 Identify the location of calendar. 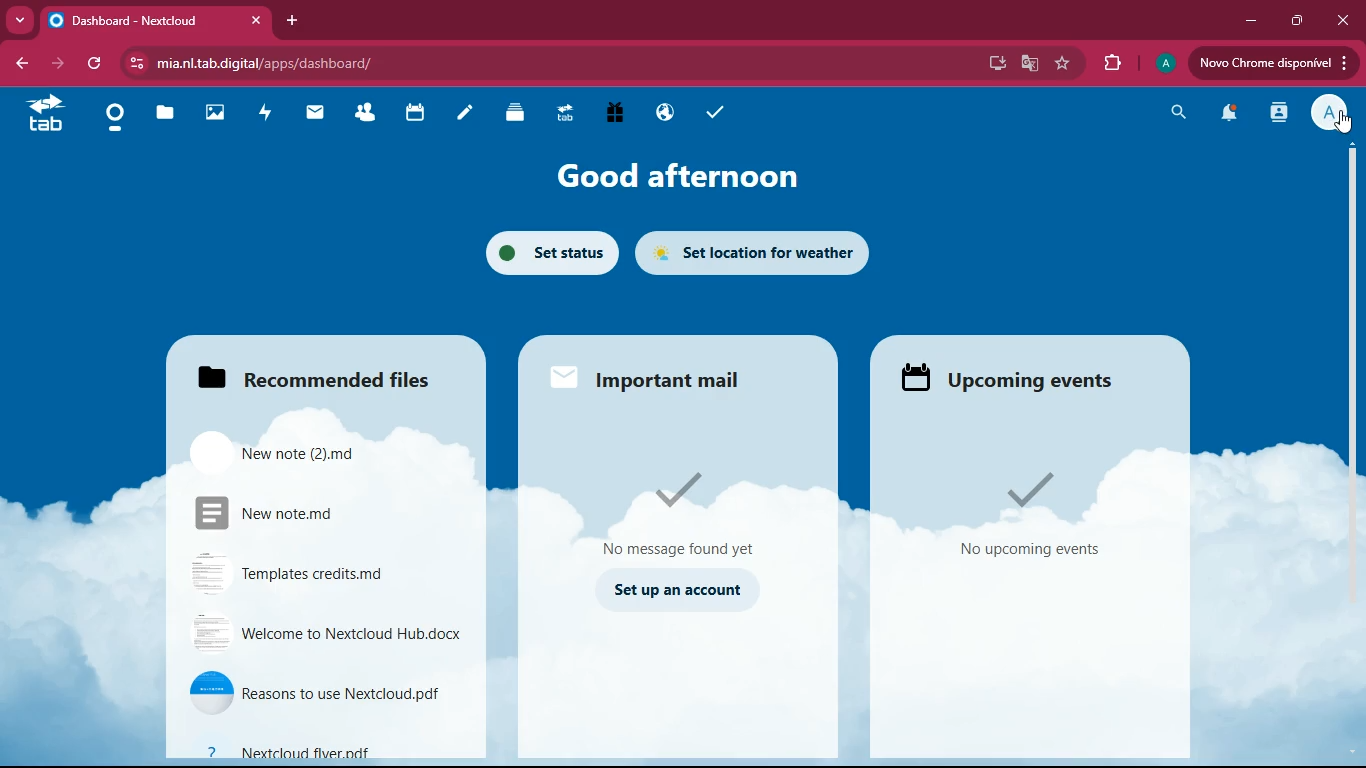
(411, 114).